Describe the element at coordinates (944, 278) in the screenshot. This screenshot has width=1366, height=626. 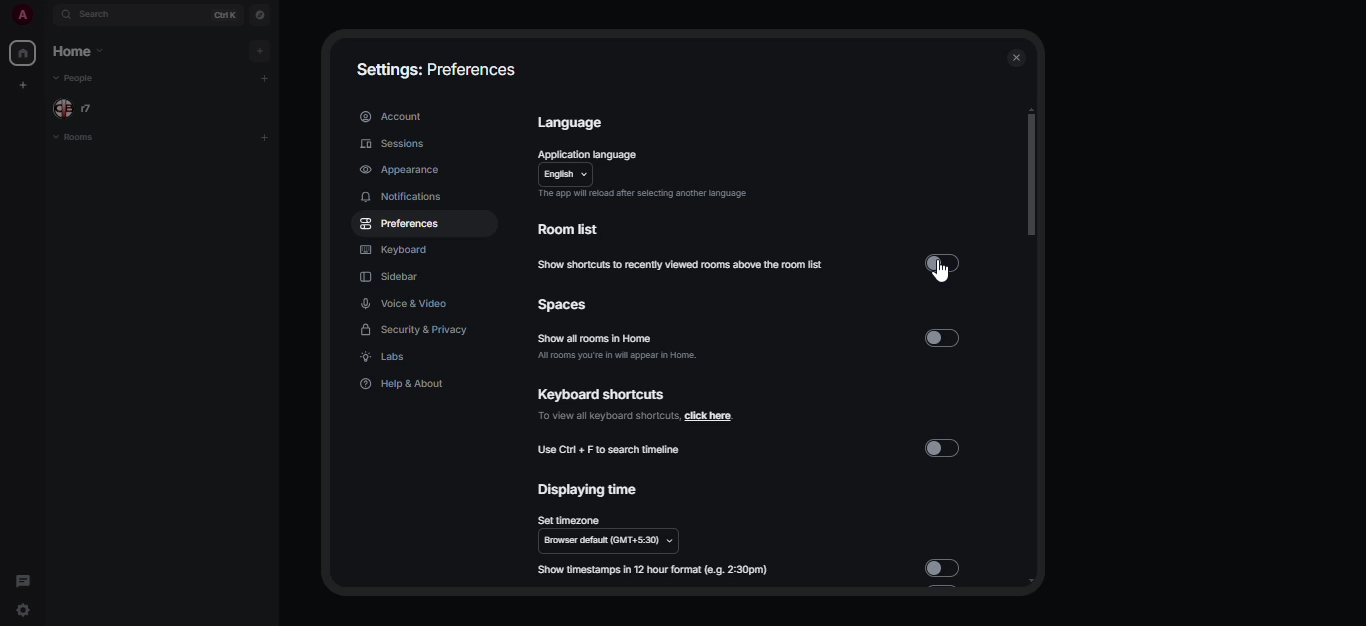
I see `cursor` at that location.